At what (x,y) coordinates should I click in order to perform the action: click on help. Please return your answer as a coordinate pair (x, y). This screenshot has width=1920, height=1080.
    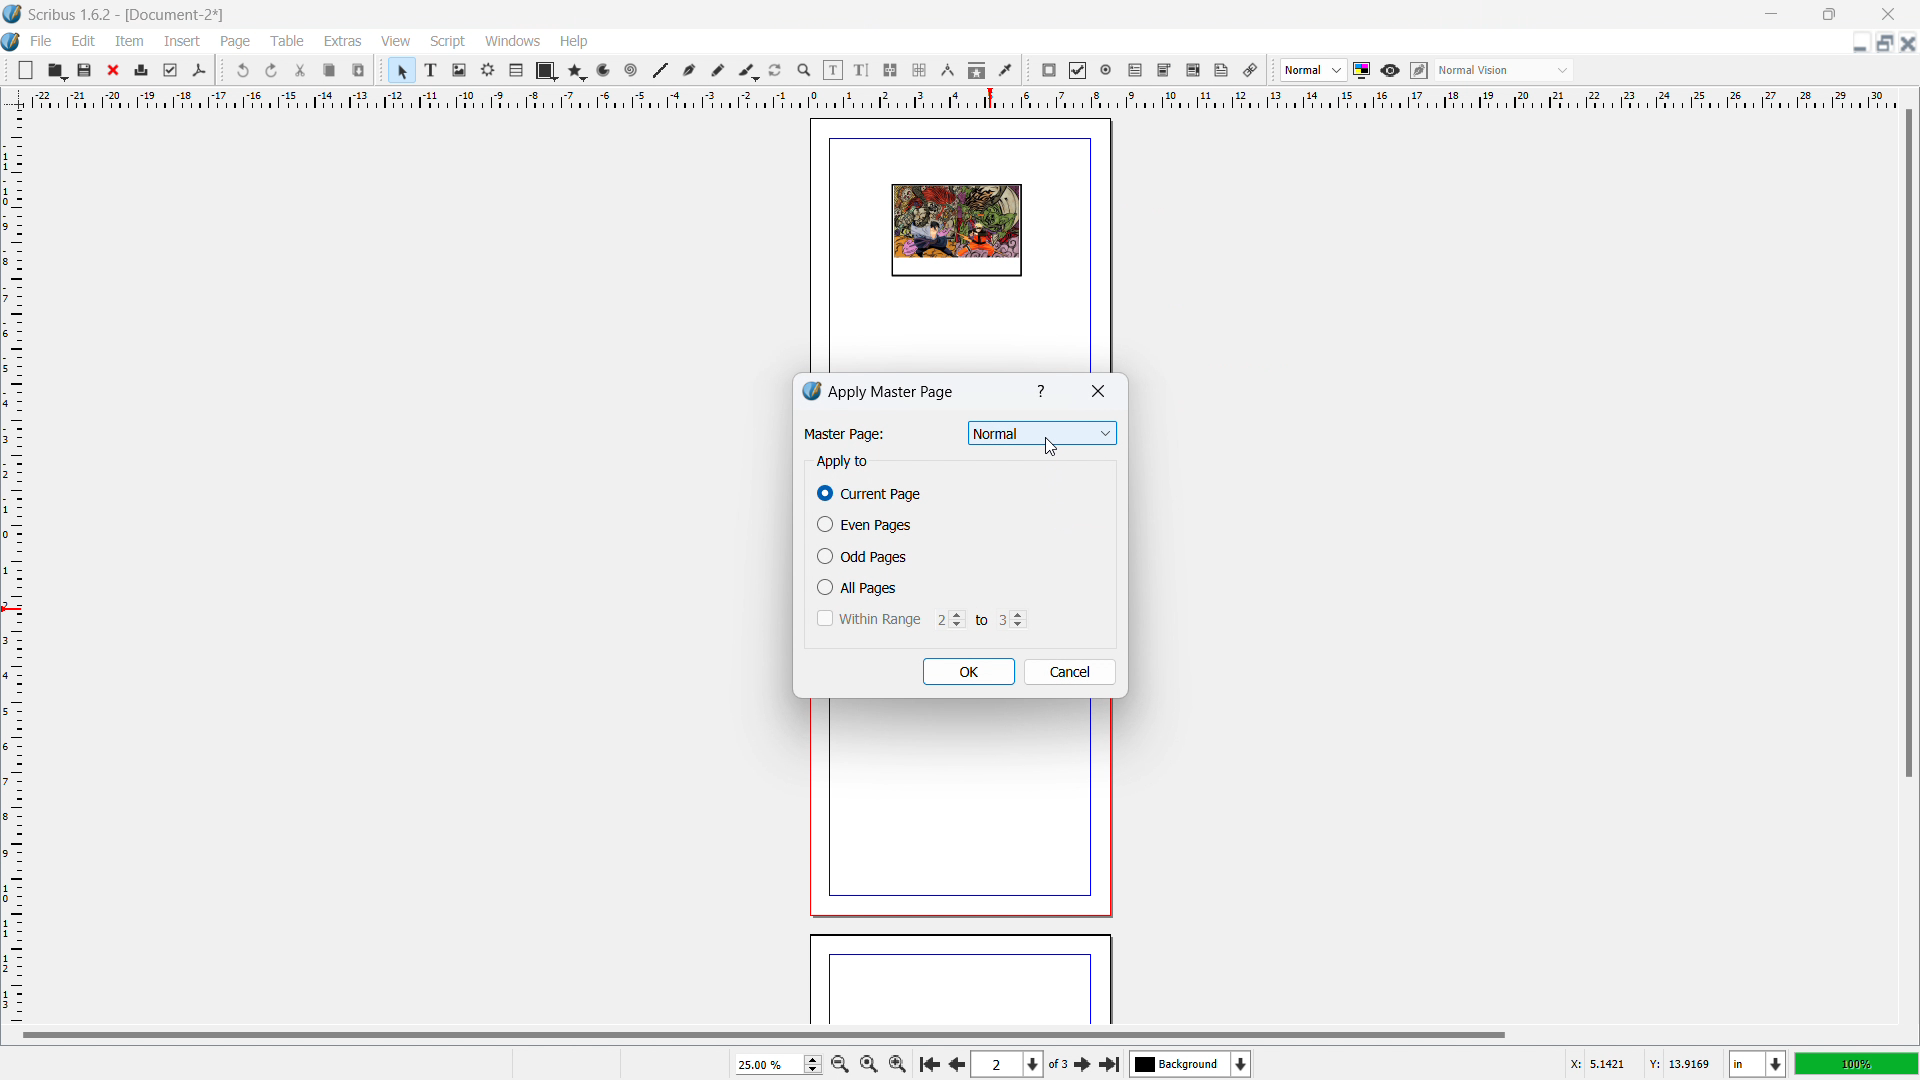
    Looking at the image, I should click on (575, 42).